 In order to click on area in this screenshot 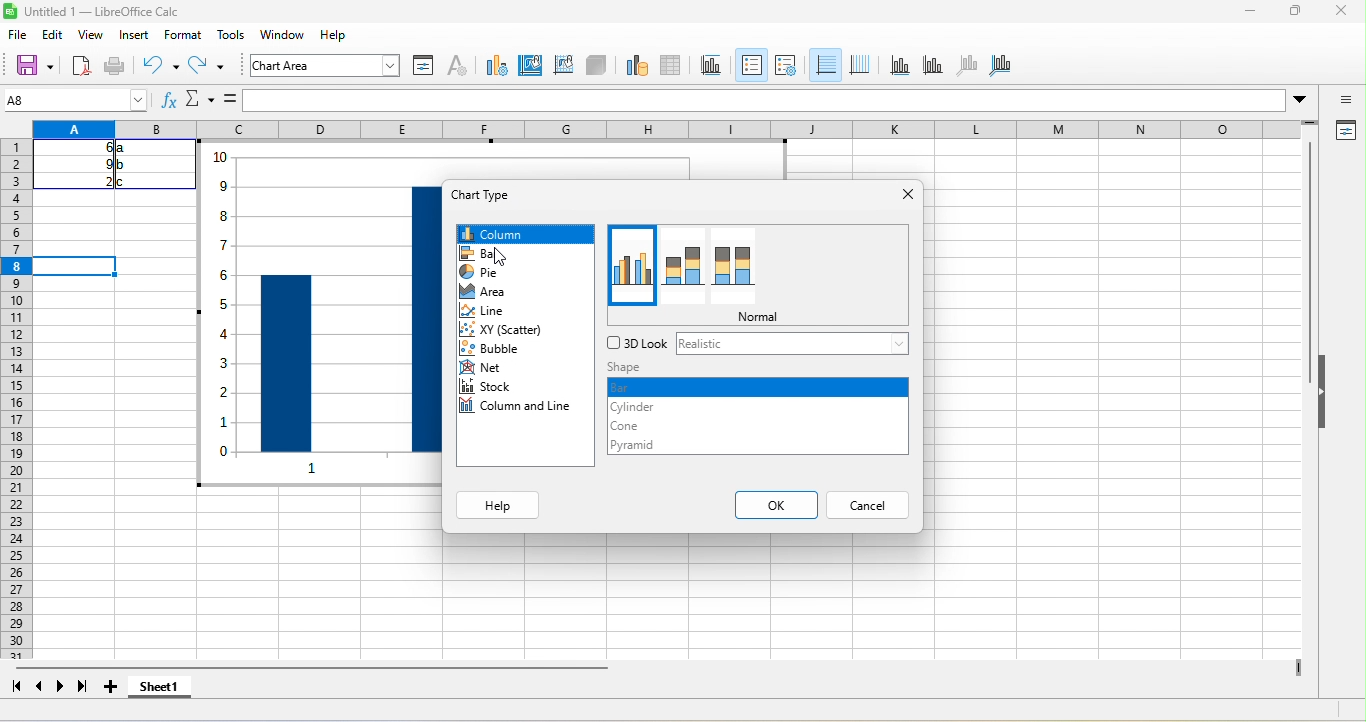, I will do `click(495, 292)`.